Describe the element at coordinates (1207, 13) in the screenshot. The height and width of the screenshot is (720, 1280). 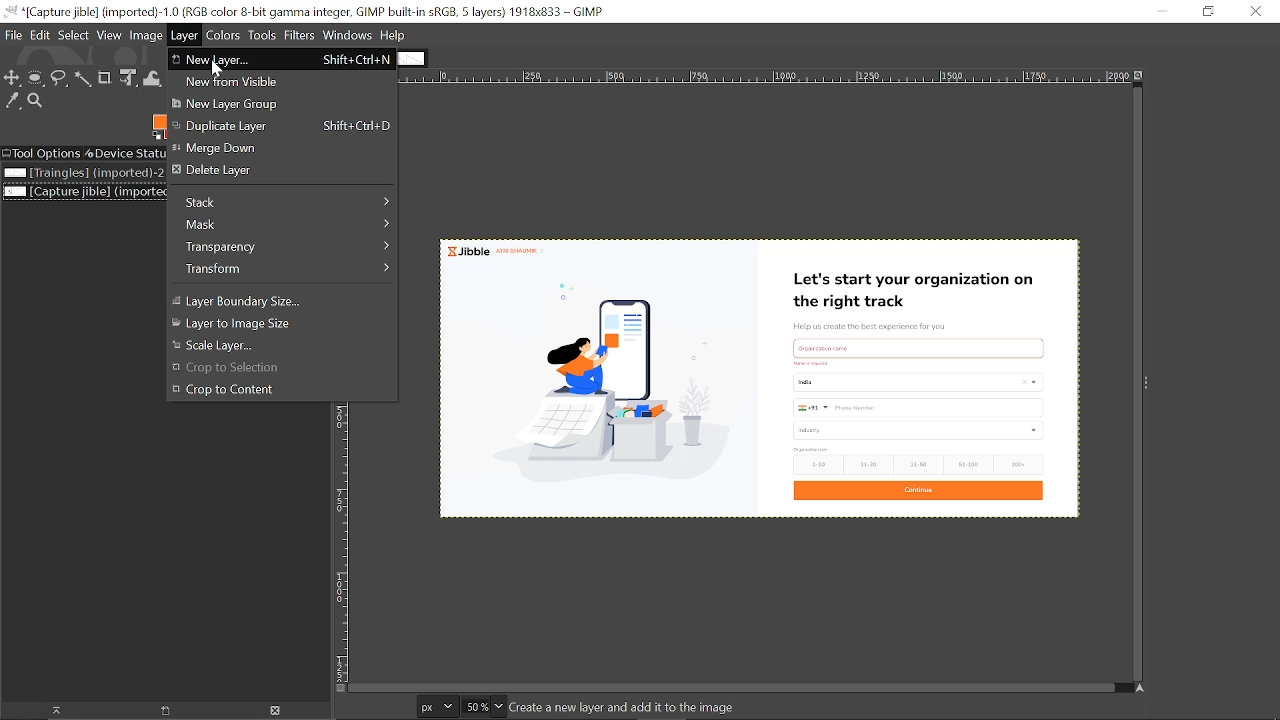
I see `Restore down` at that location.